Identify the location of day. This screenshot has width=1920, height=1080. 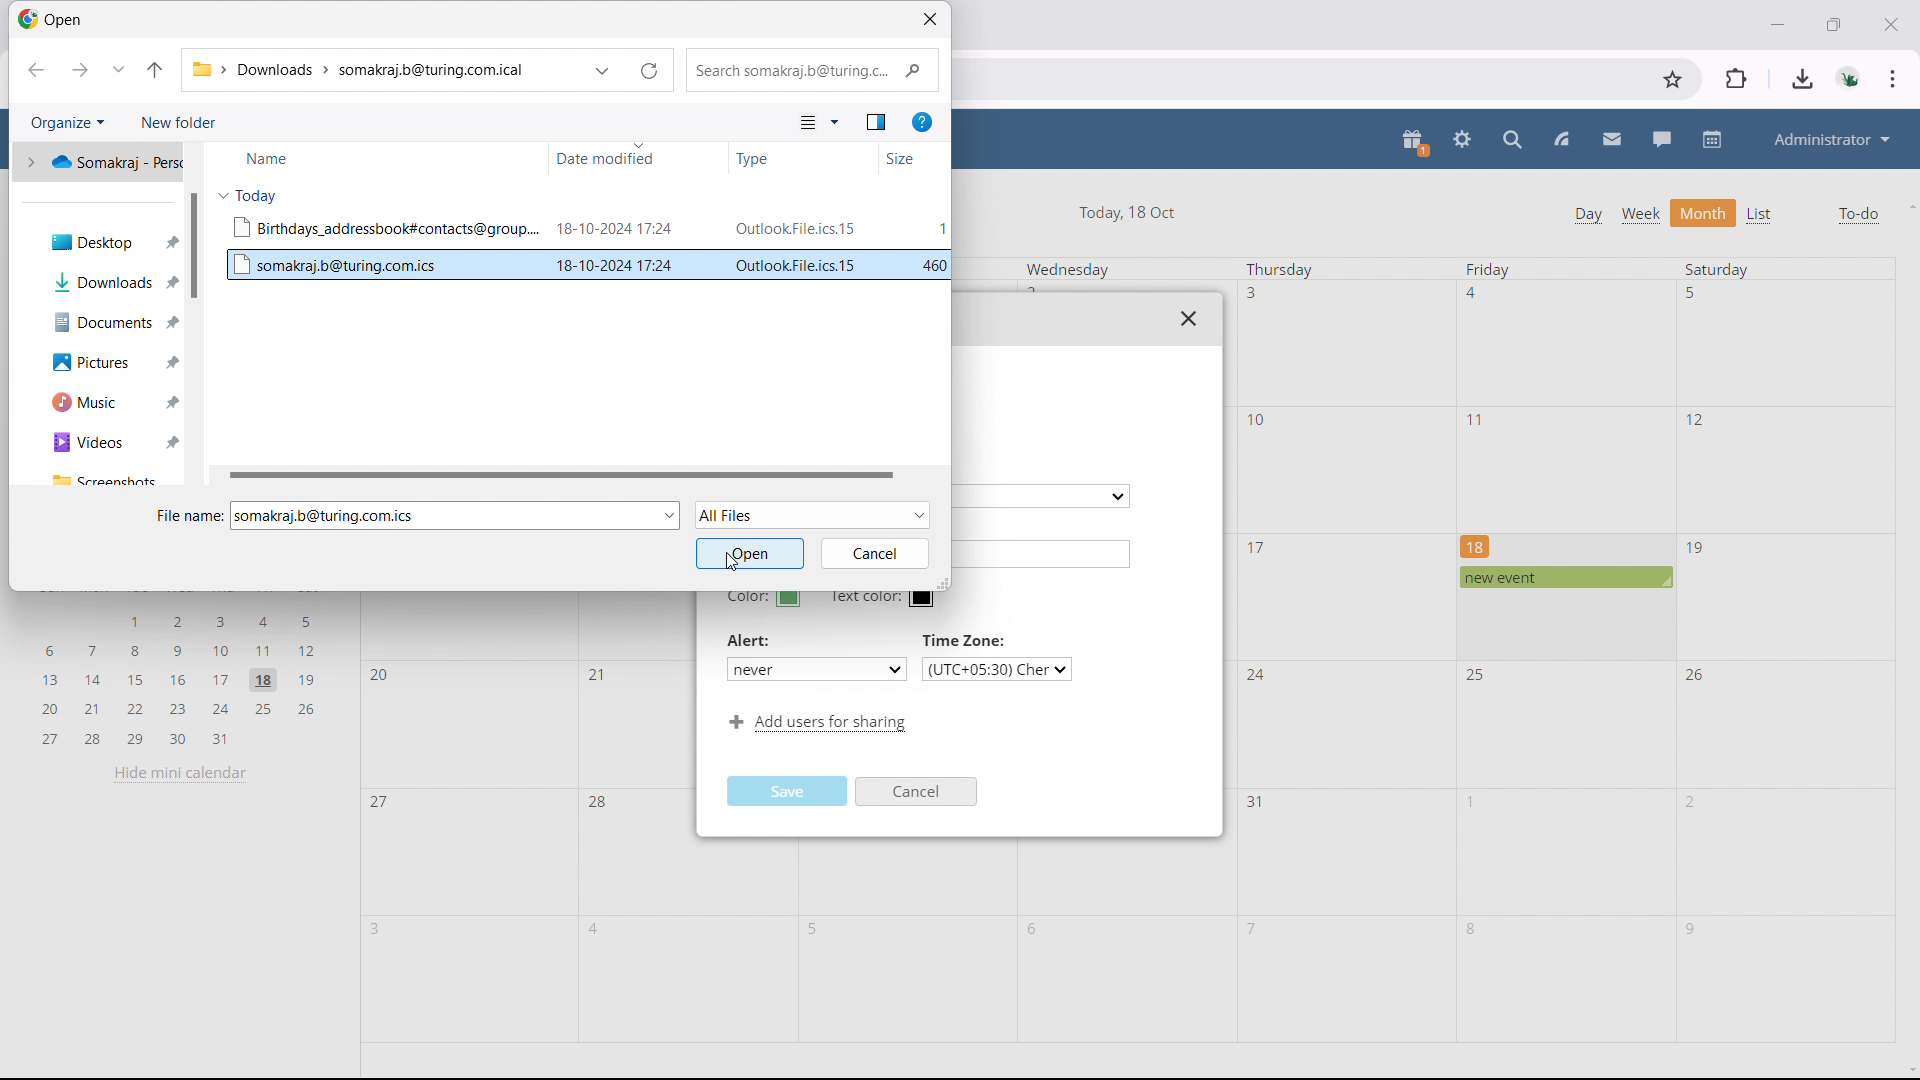
(1587, 215).